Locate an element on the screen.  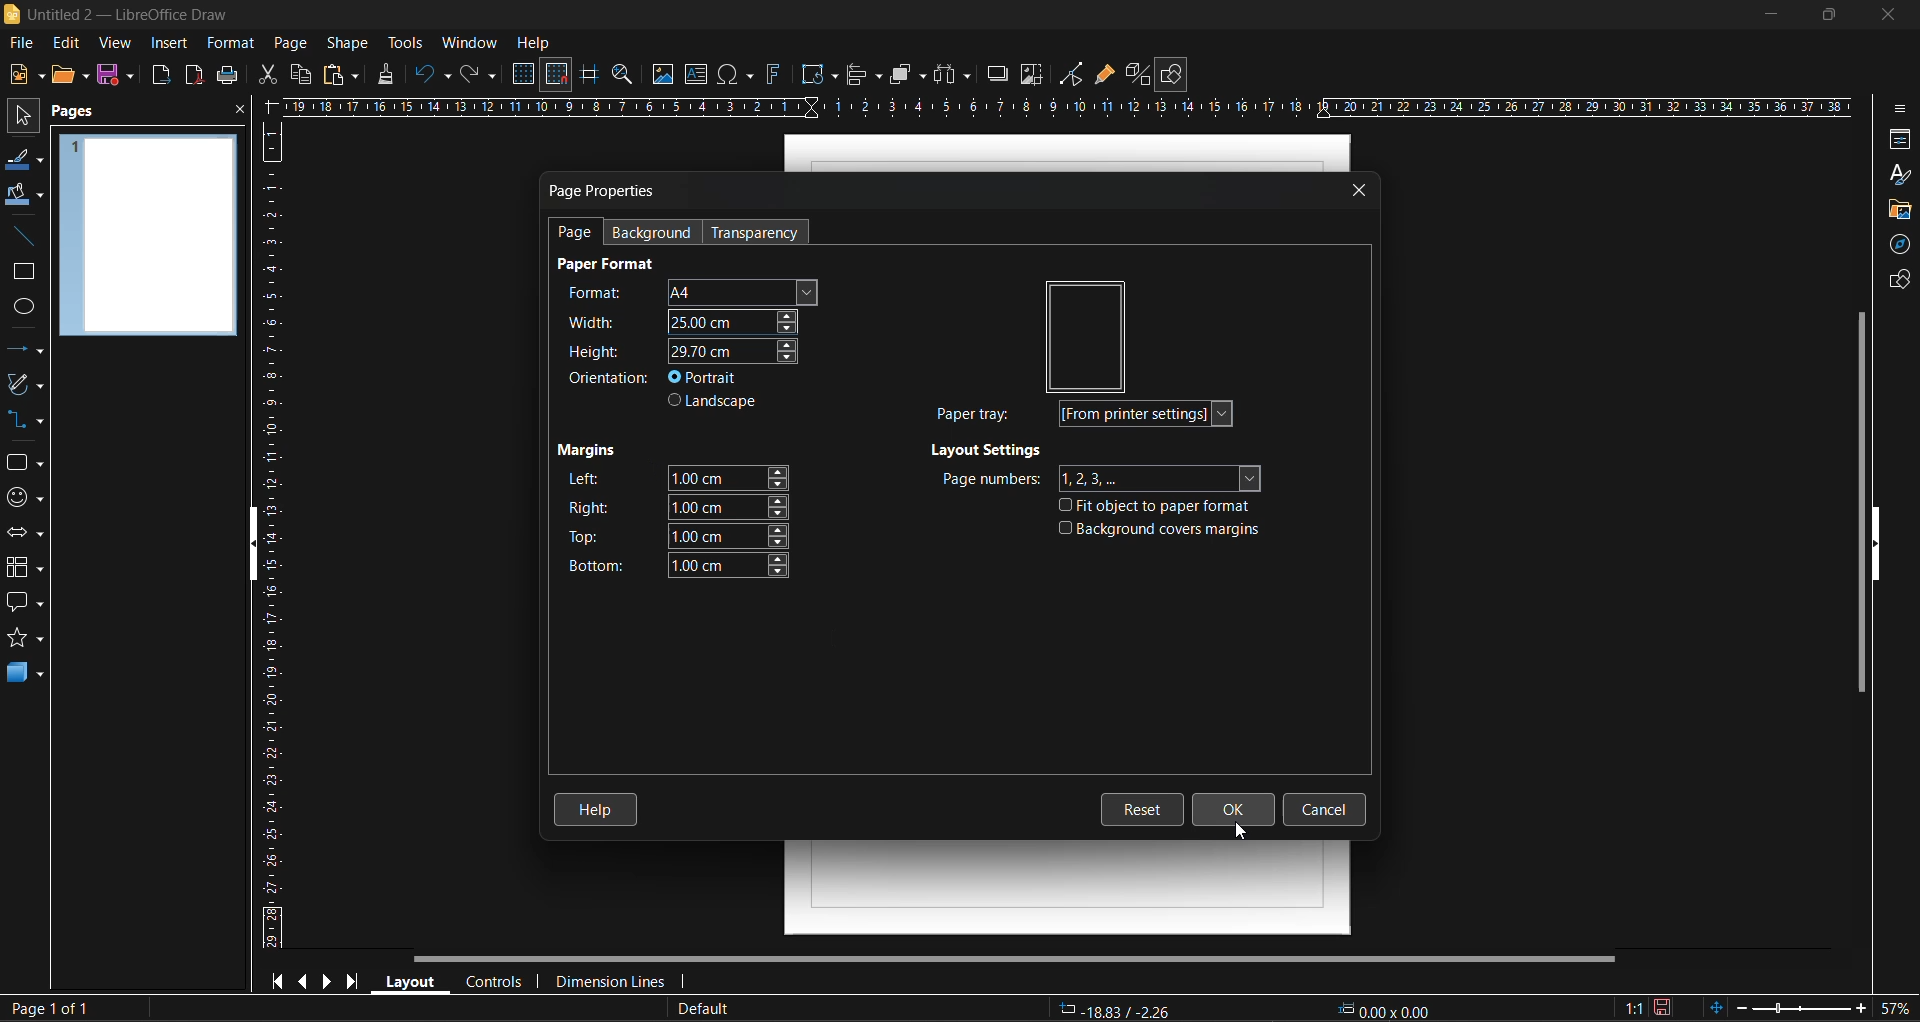
3d objects is located at coordinates (29, 677).